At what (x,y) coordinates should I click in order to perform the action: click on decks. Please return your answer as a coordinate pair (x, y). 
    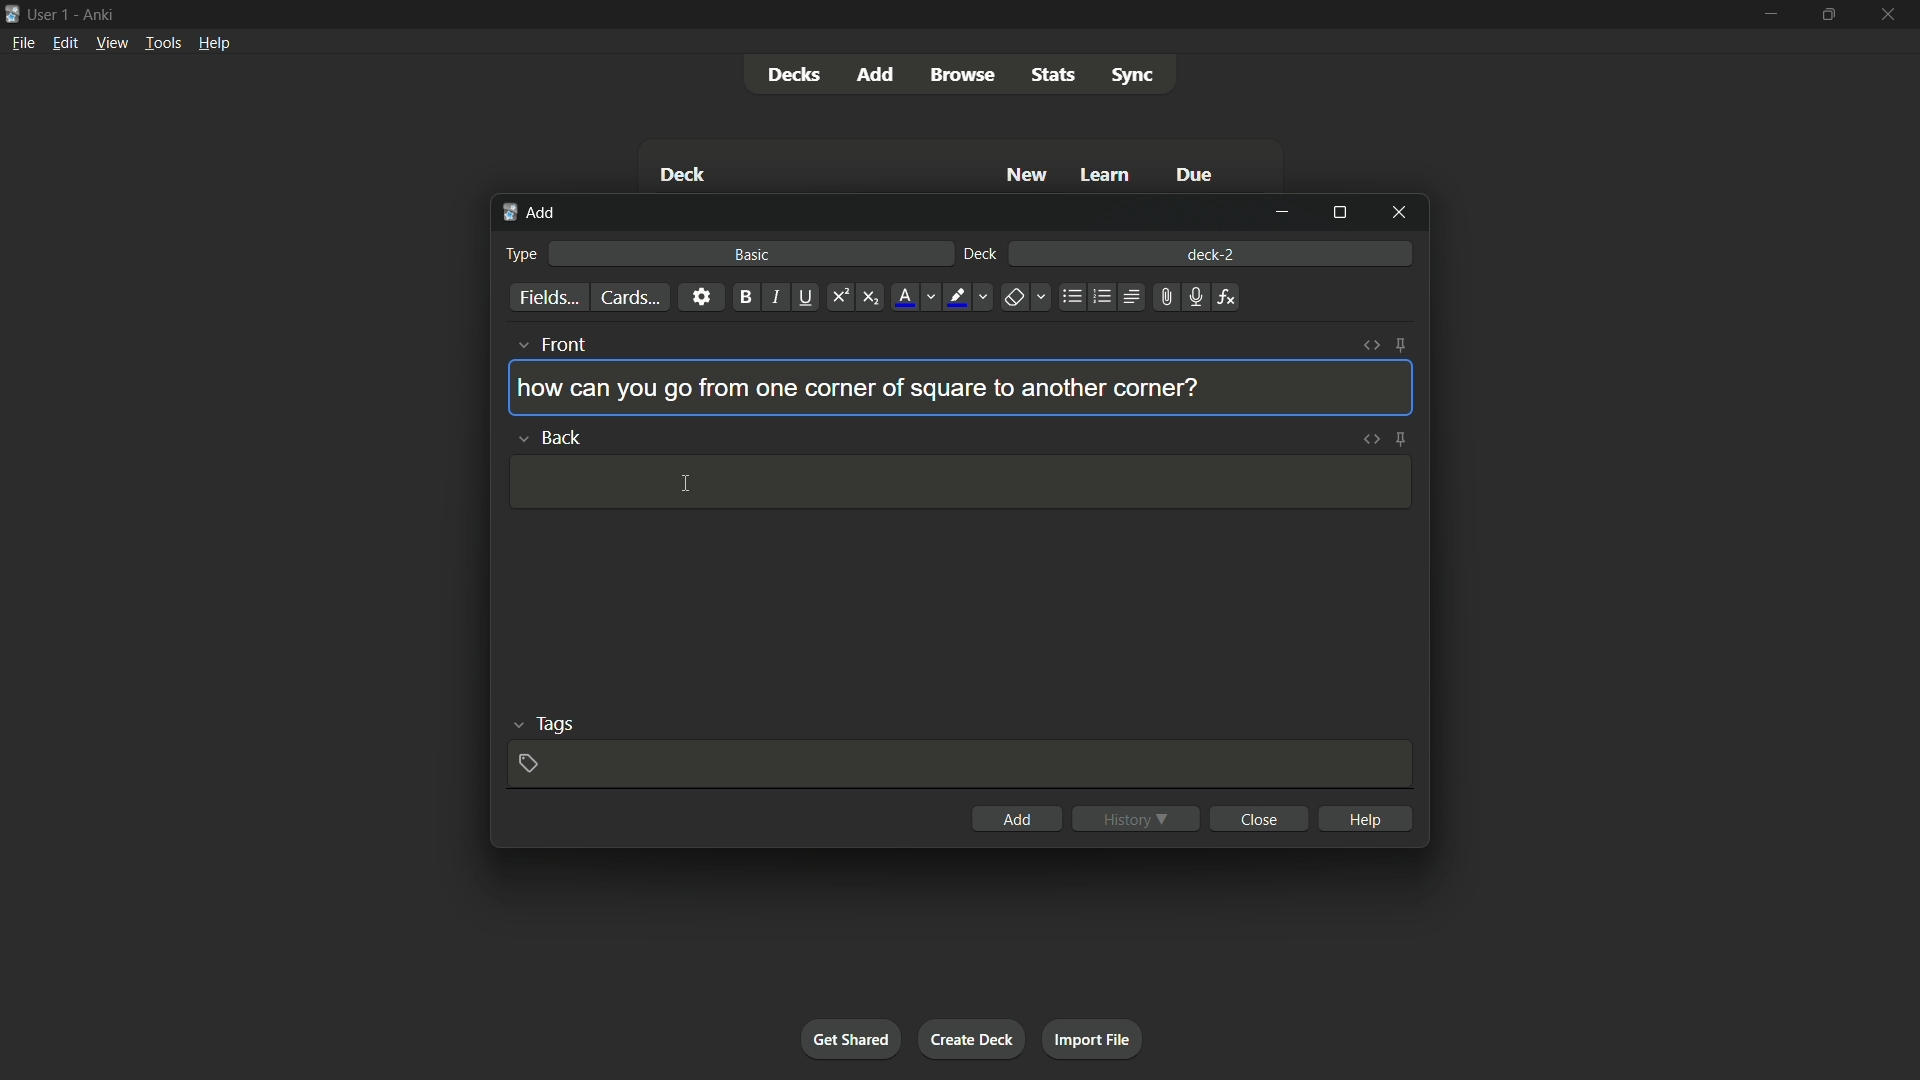
    Looking at the image, I should click on (791, 74).